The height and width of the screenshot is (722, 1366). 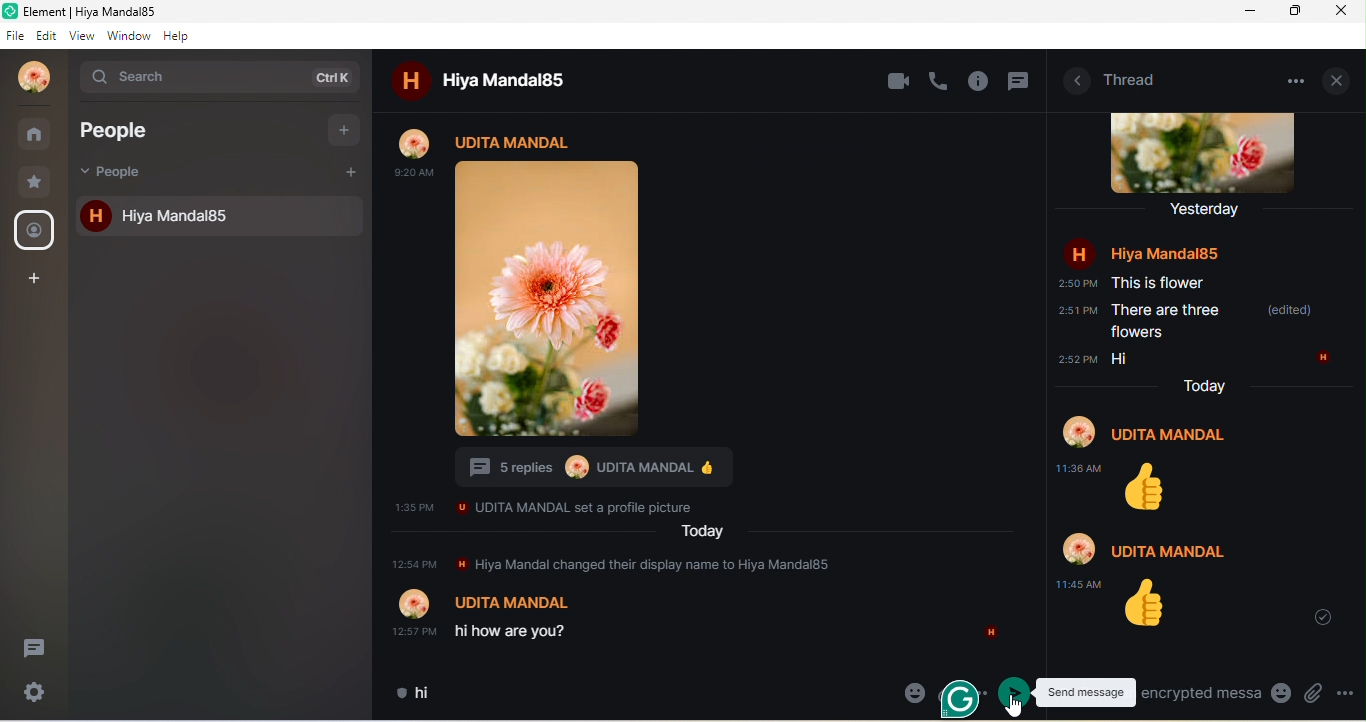 What do you see at coordinates (1328, 619) in the screenshot?
I see `scroll to most recent message` at bounding box center [1328, 619].